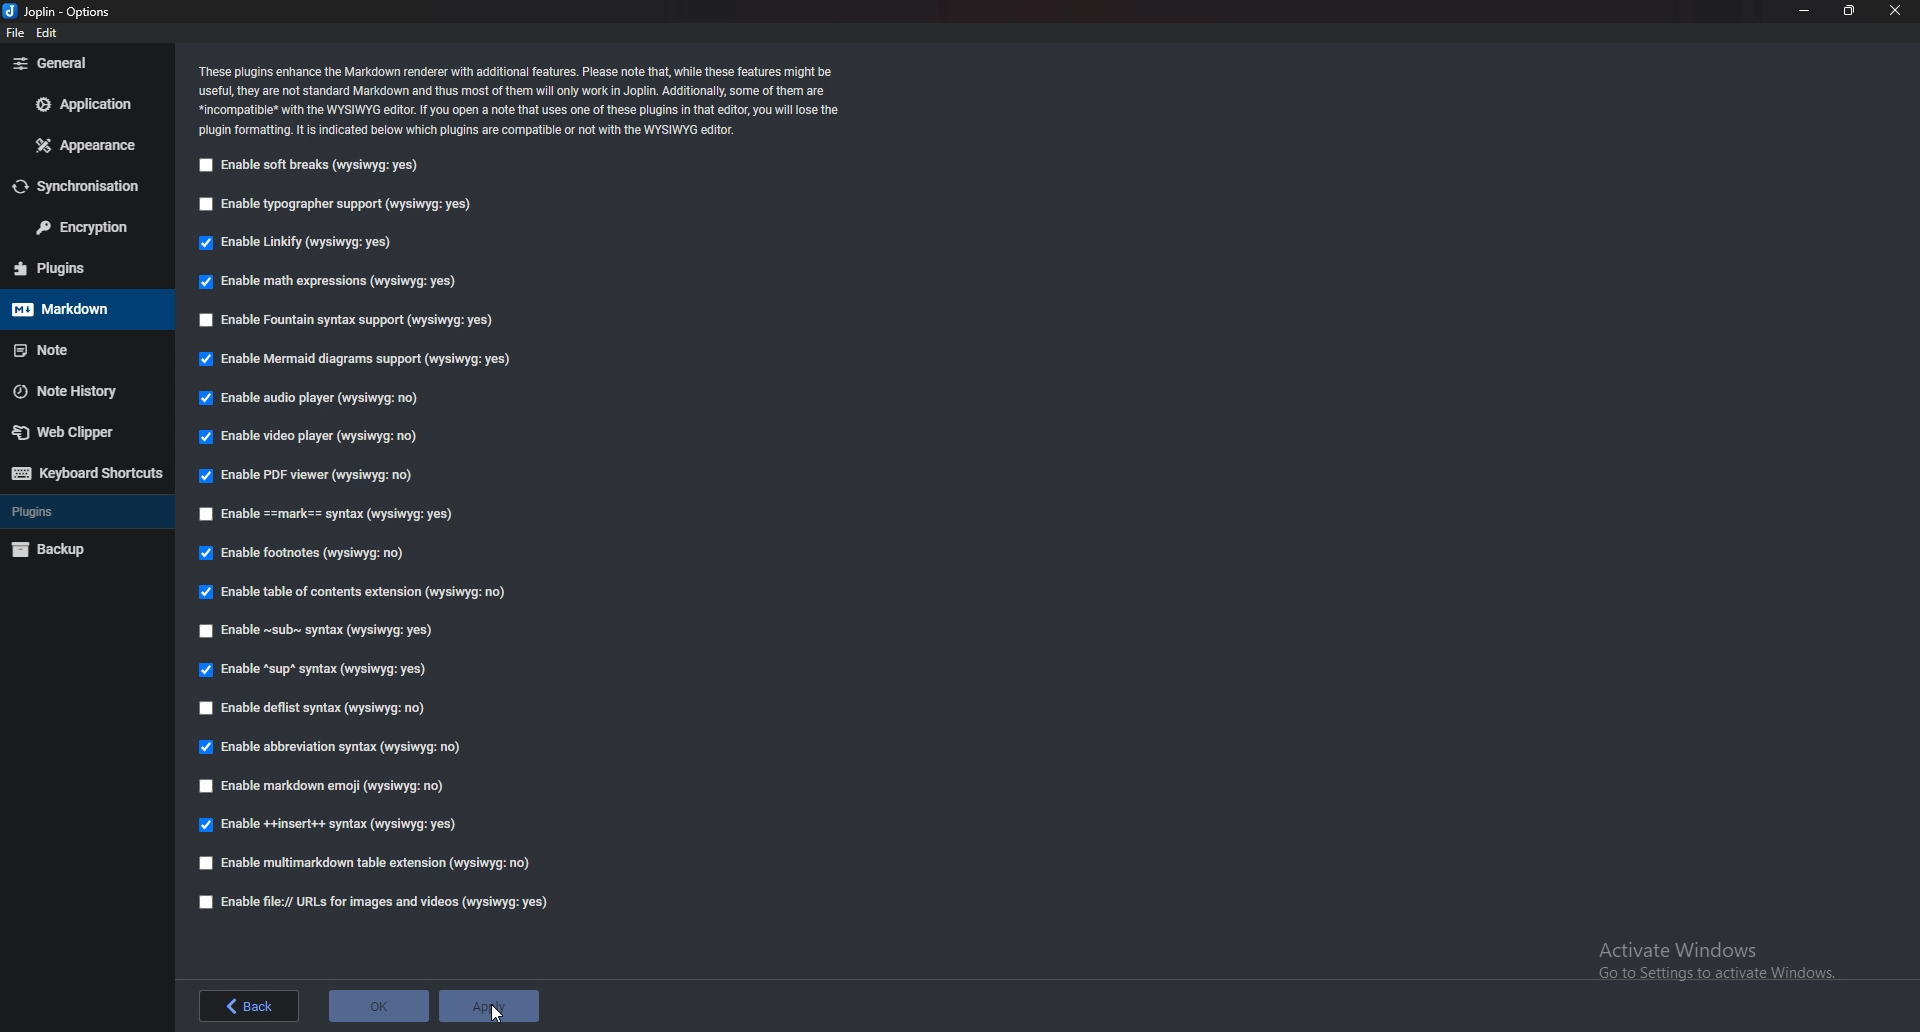 Image resolution: width=1920 pixels, height=1032 pixels. I want to click on Enable video player, so click(309, 434).